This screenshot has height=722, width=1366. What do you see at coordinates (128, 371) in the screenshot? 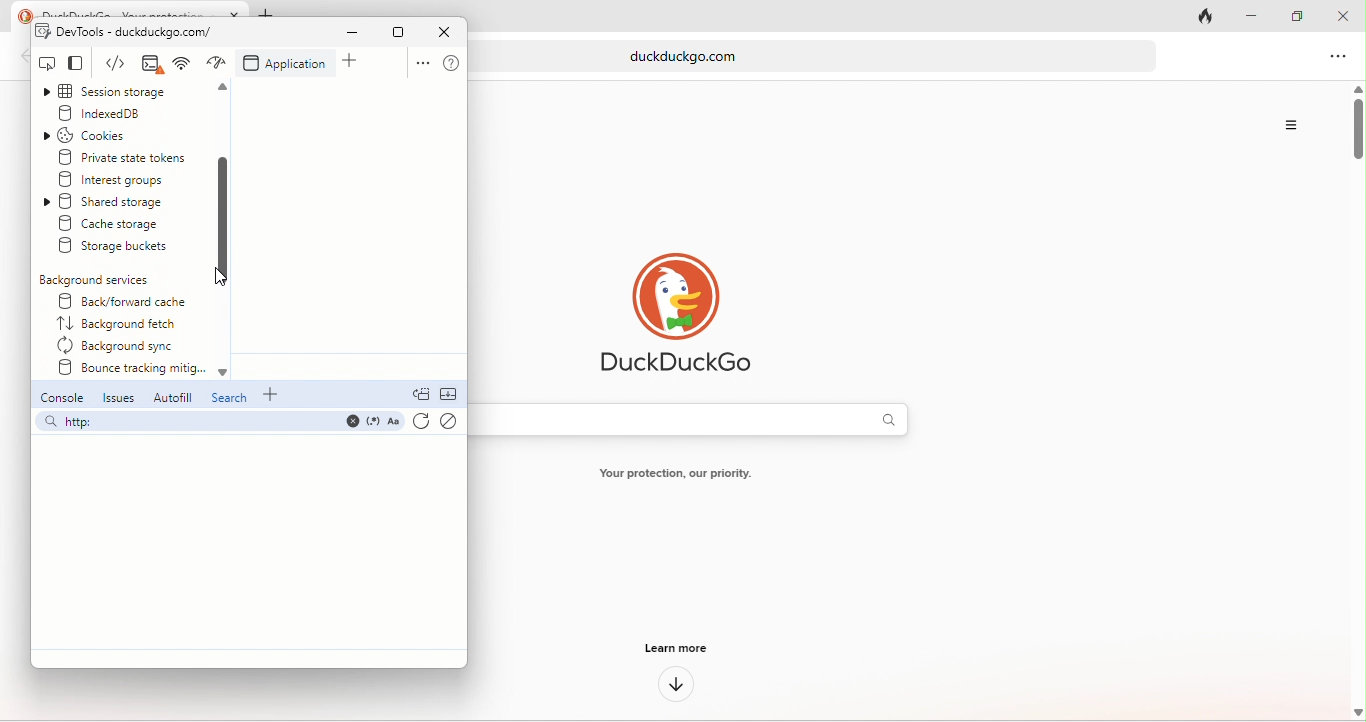
I see `bounce tracking mitig` at bounding box center [128, 371].